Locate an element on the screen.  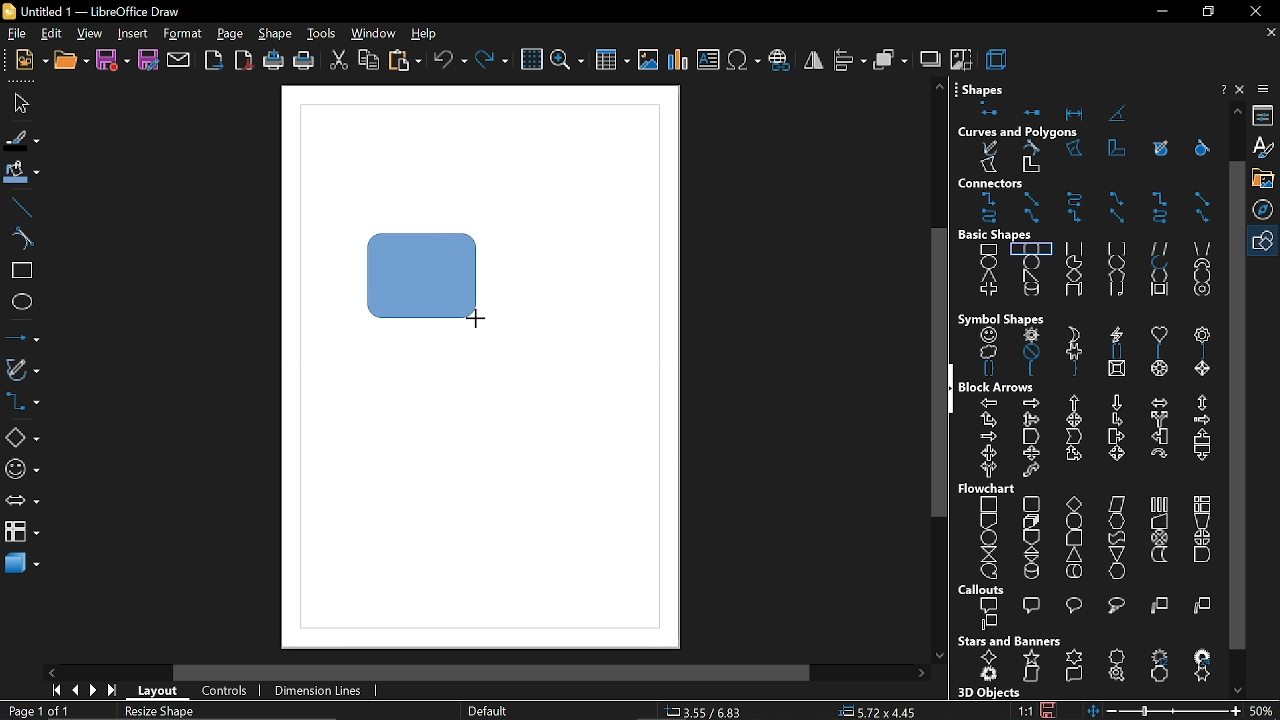
window is located at coordinates (372, 35).